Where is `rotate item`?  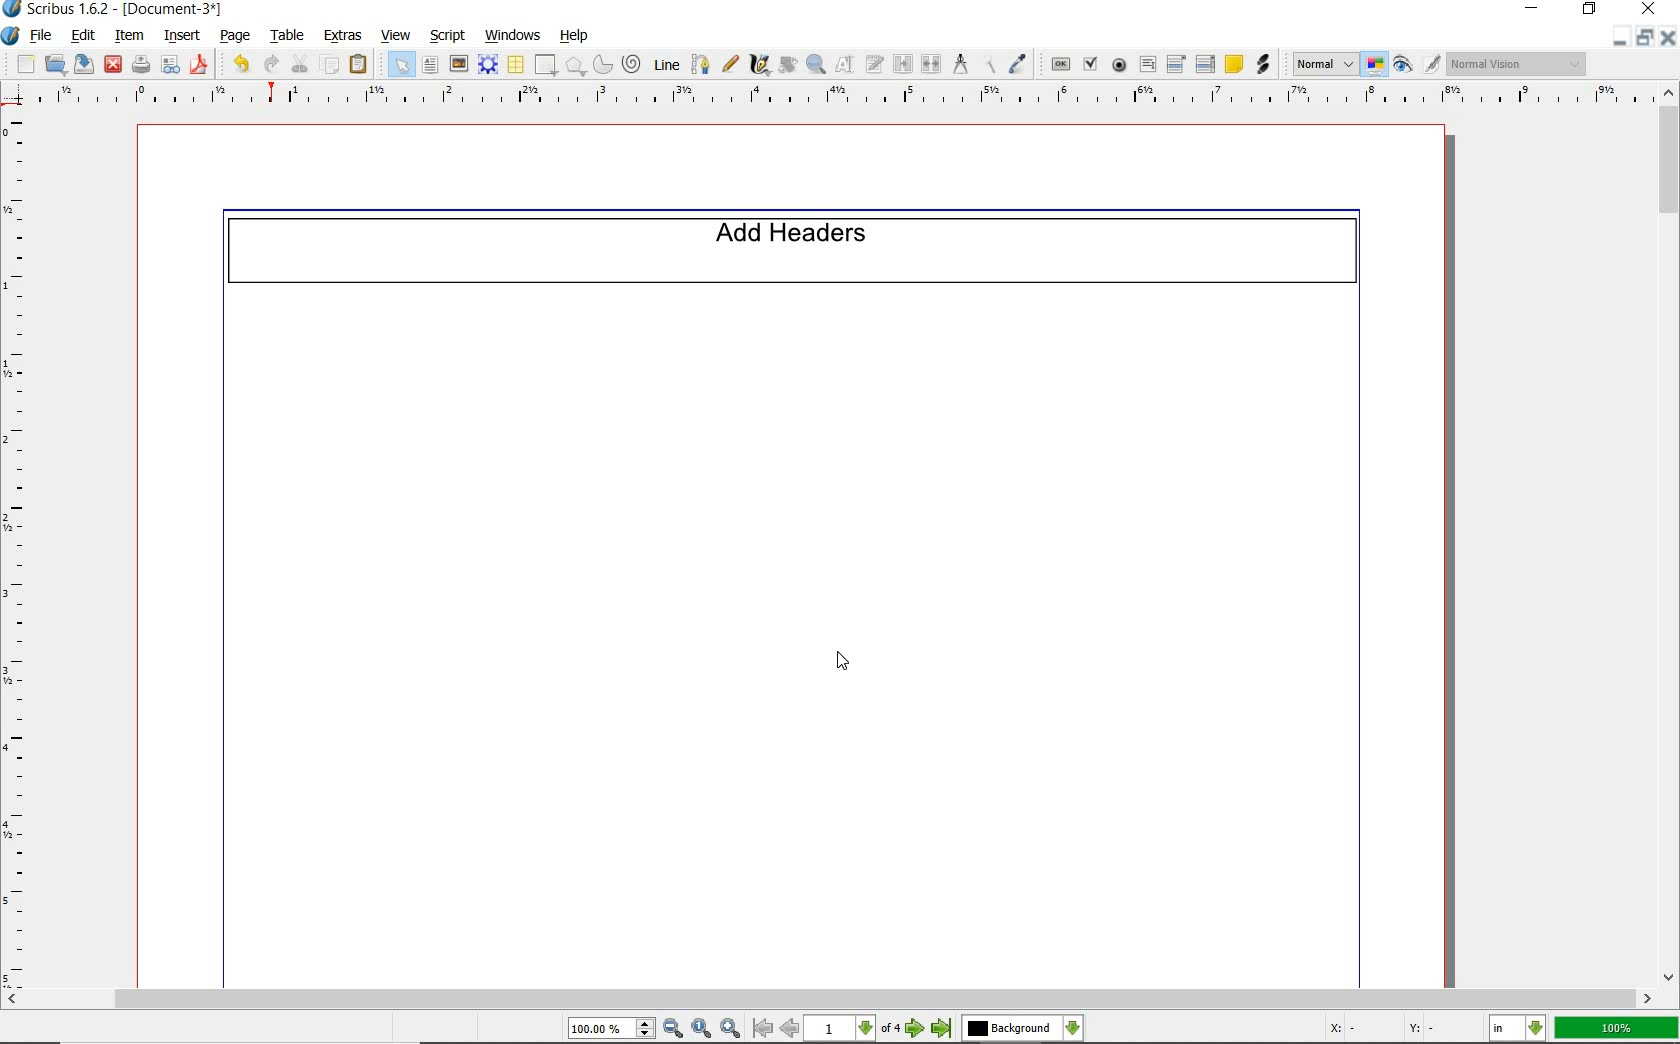
rotate item is located at coordinates (786, 65).